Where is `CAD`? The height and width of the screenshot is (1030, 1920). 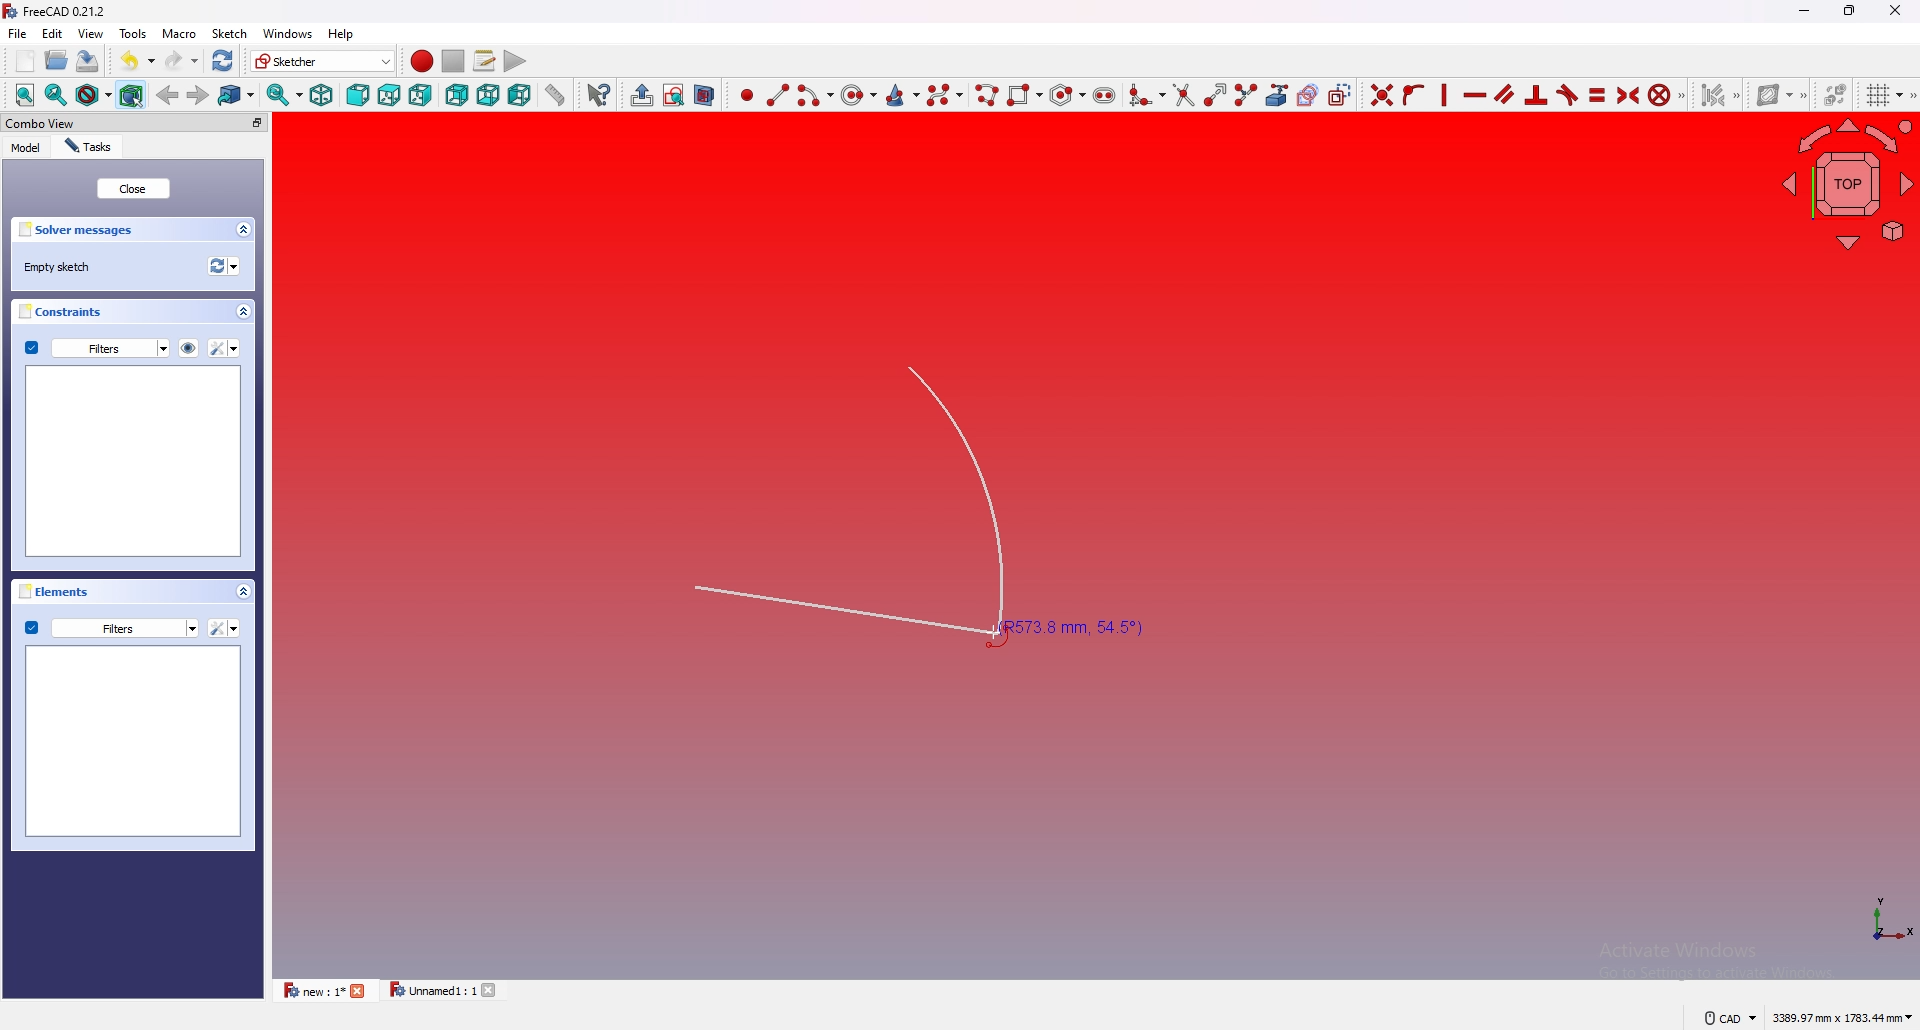
CAD is located at coordinates (1728, 1017).